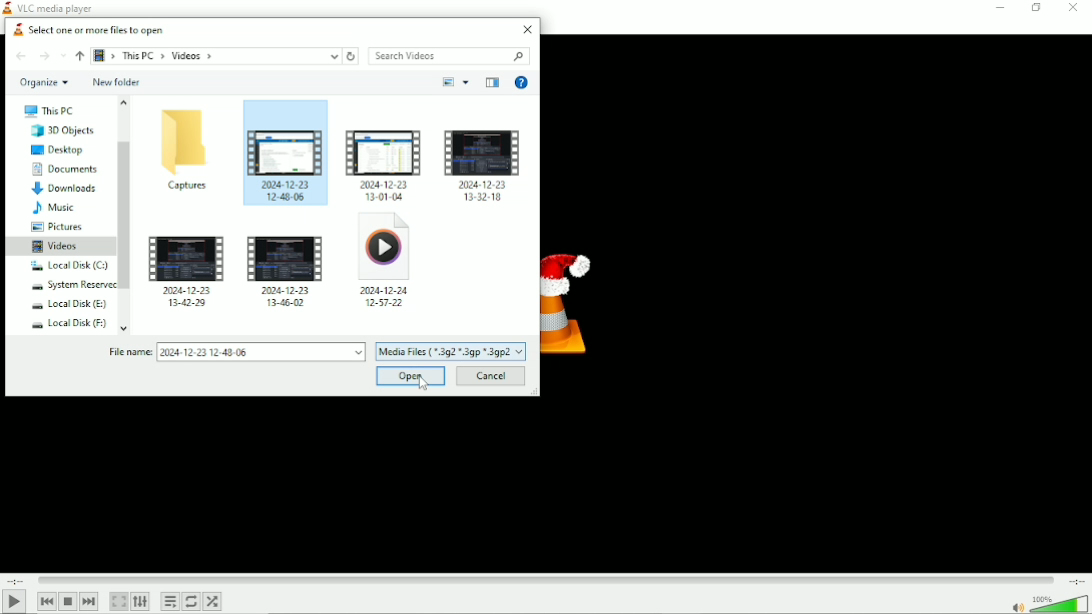 This screenshot has width=1092, height=614. Describe the element at coordinates (67, 323) in the screenshot. I see `Local Disk(F:)` at that location.